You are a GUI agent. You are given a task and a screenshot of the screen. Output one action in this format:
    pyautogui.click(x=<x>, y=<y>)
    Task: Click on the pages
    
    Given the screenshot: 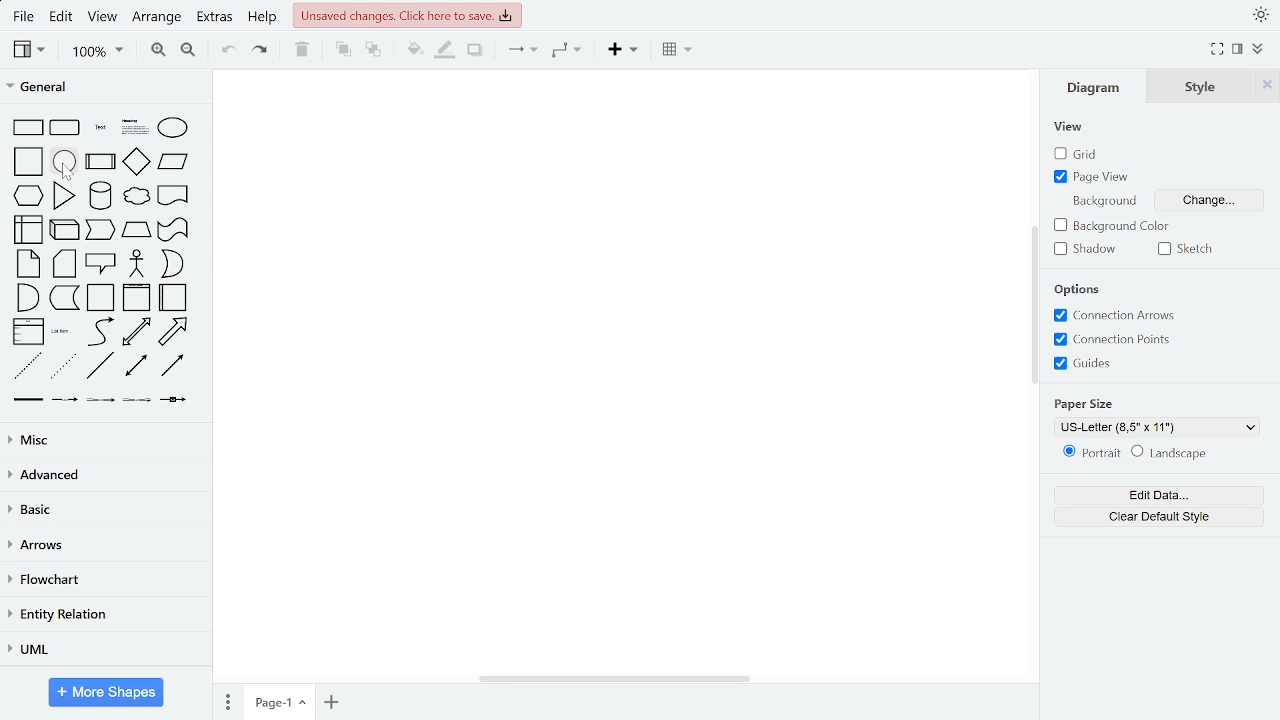 What is the action you would take?
    pyautogui.click(x=229, y=701)
    